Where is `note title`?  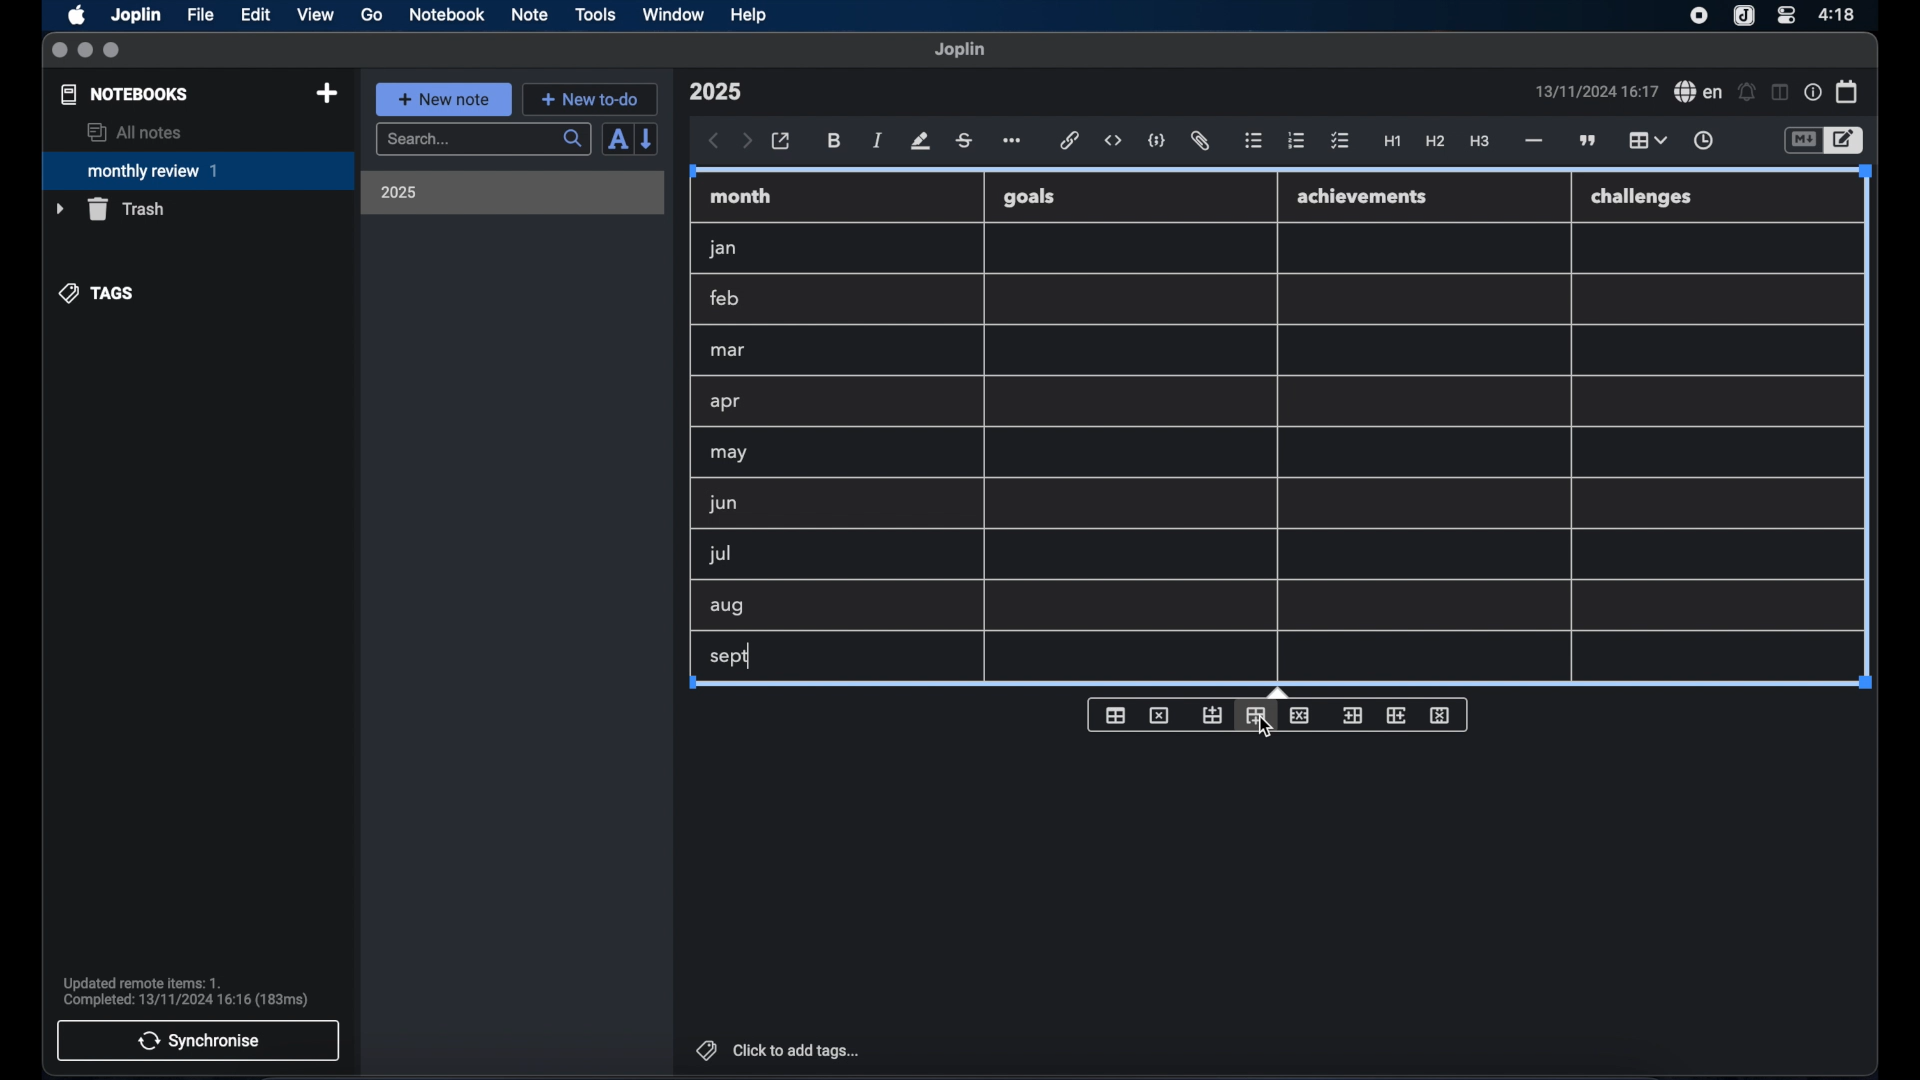 note title is located at coordinates (715, 92).